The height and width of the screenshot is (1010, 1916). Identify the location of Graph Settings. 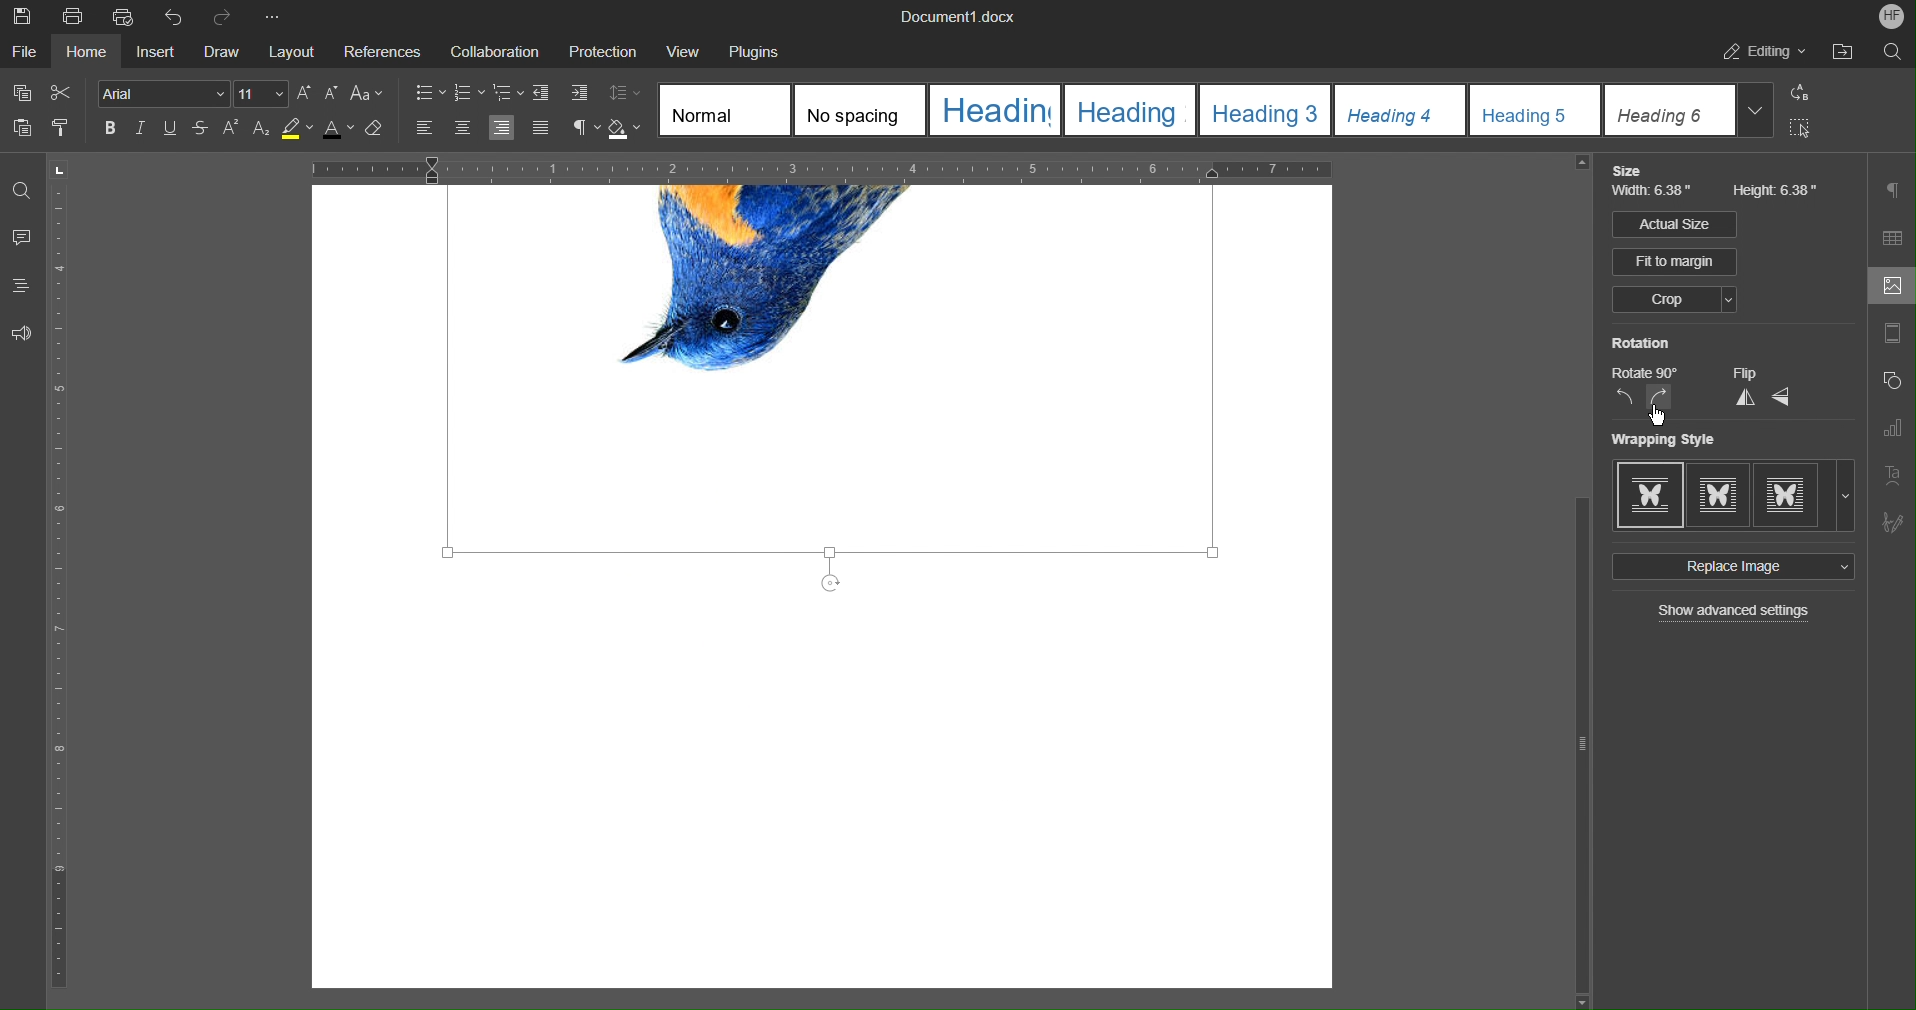
(1893, 425).